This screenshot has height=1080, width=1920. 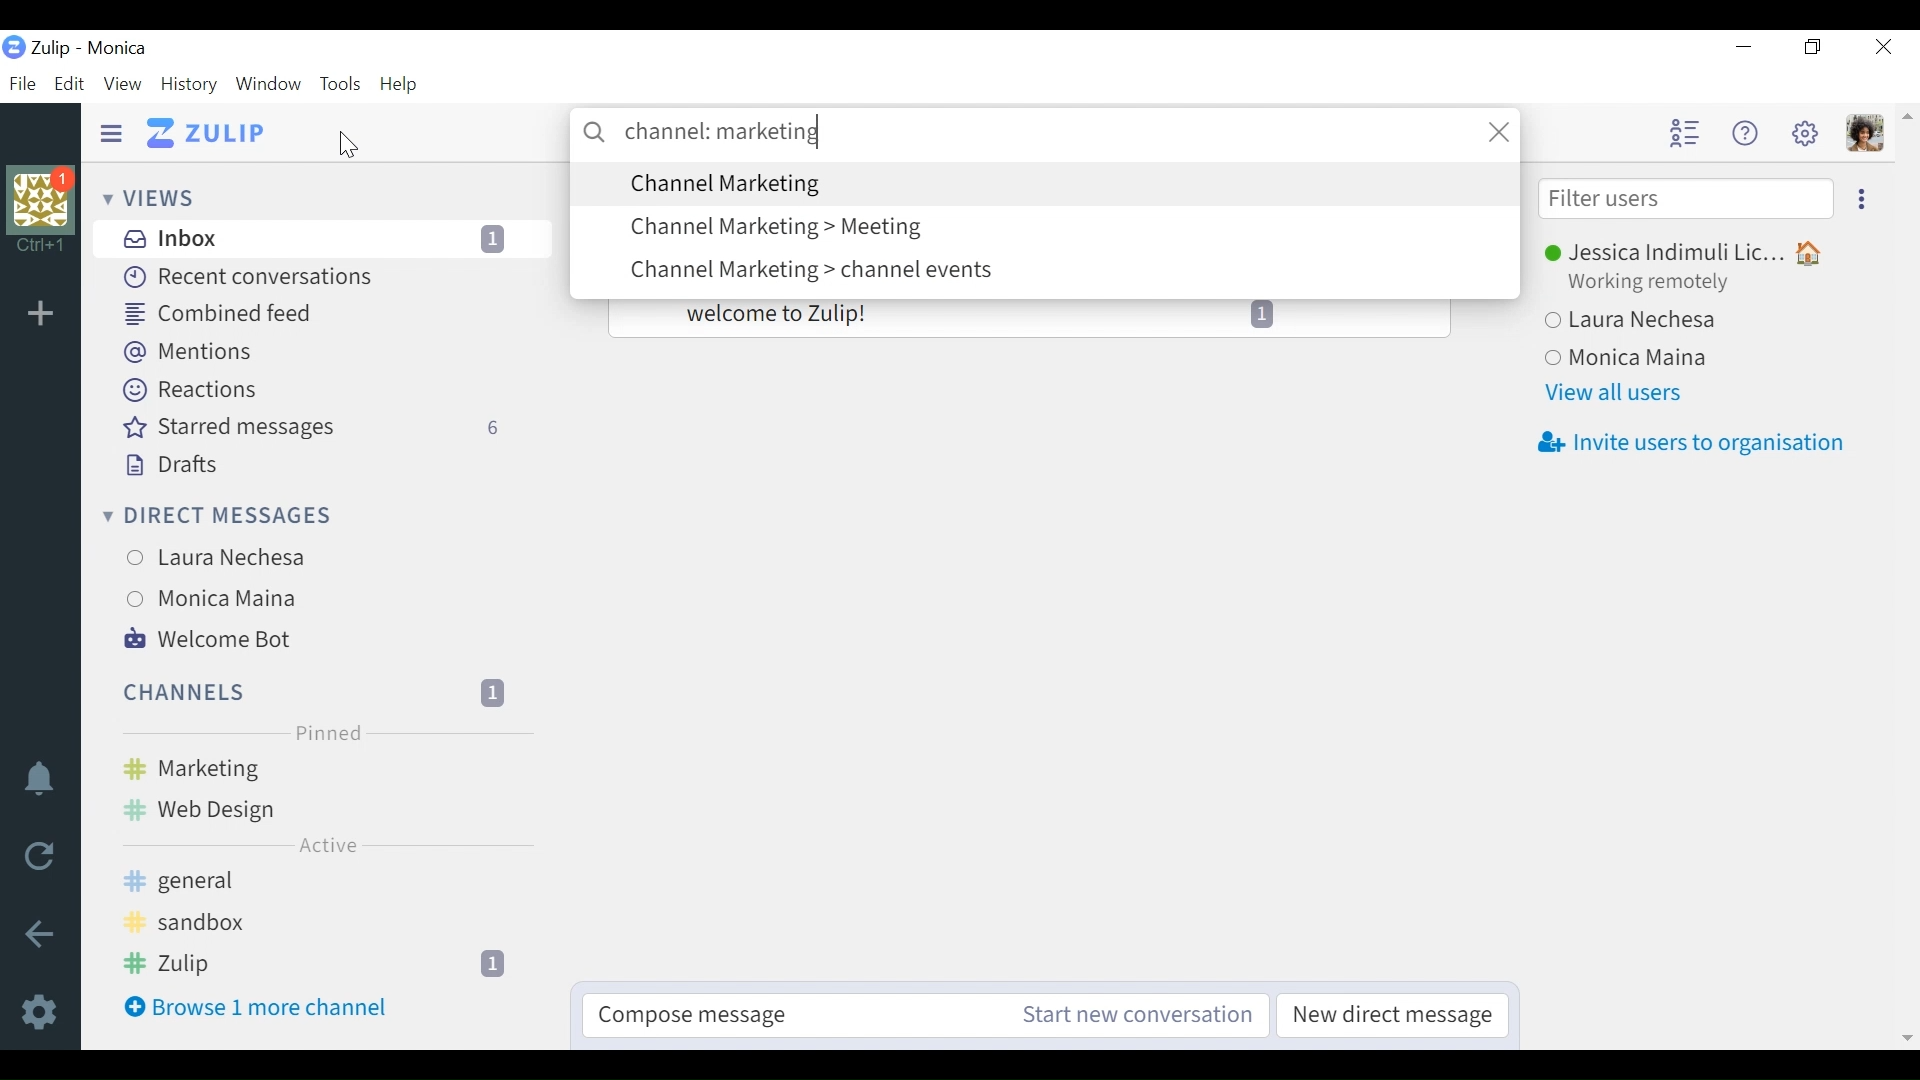 What do you see at coordinates (320, 238) in the screenshot?
I see `Inbox` at bounding box center [320, 238].